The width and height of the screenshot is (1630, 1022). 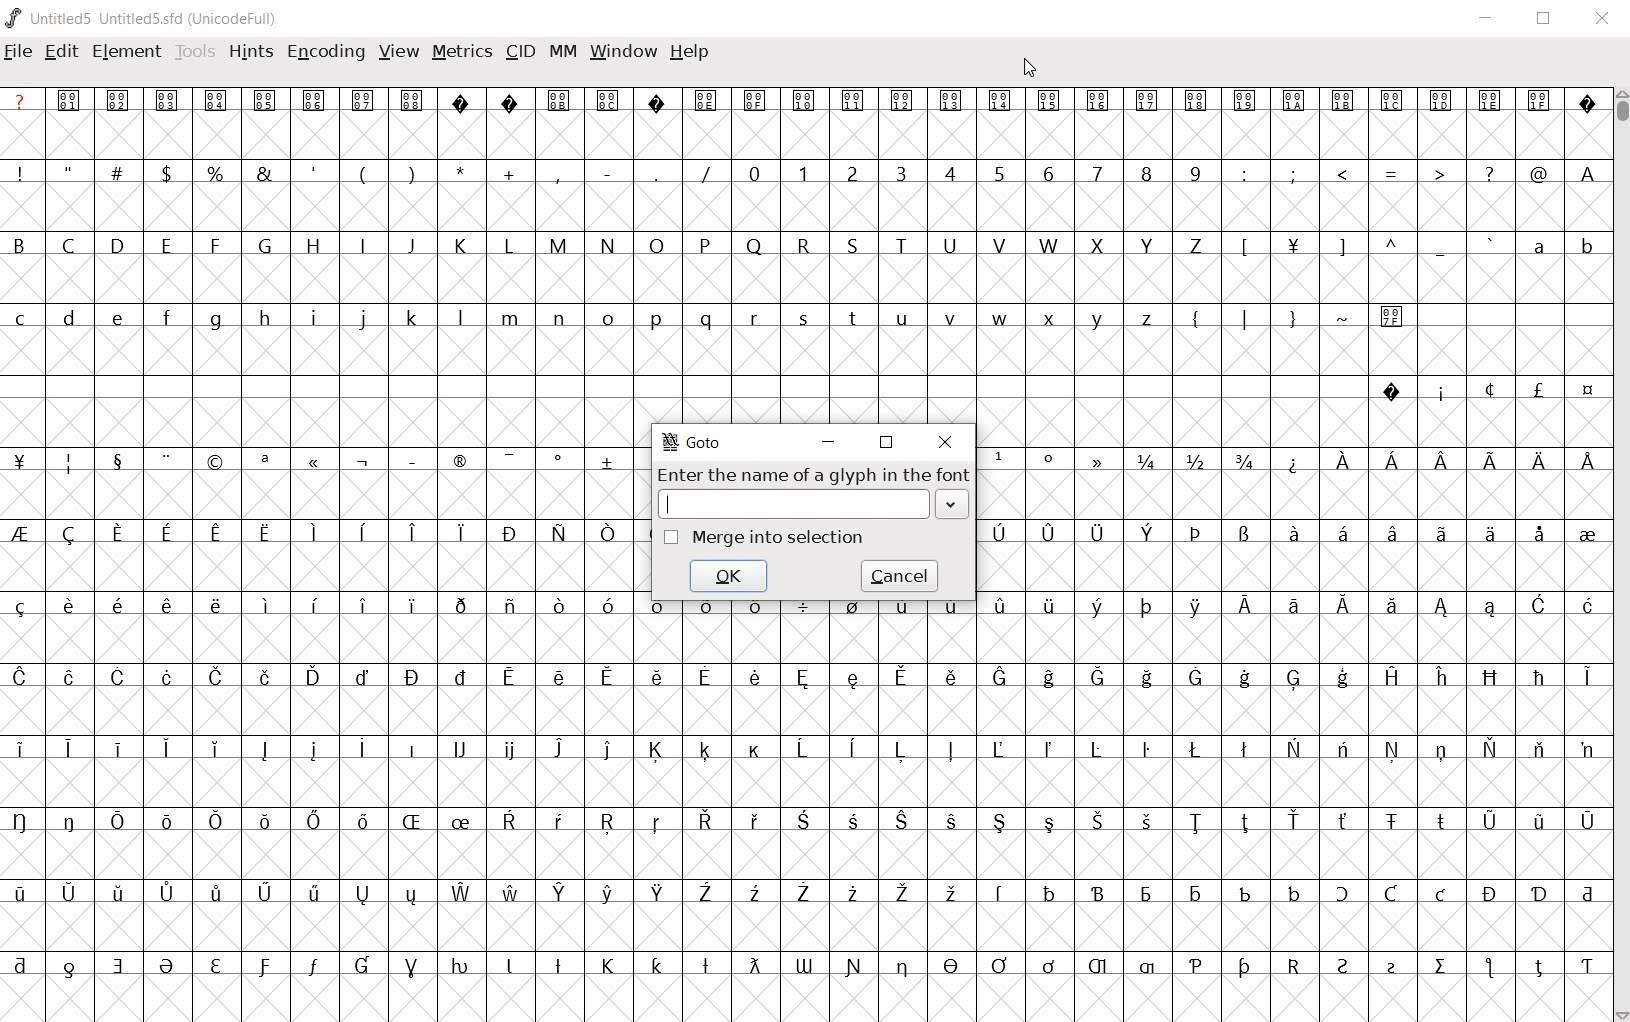 I want to click on Symbol, so click(x=1145, y=606).